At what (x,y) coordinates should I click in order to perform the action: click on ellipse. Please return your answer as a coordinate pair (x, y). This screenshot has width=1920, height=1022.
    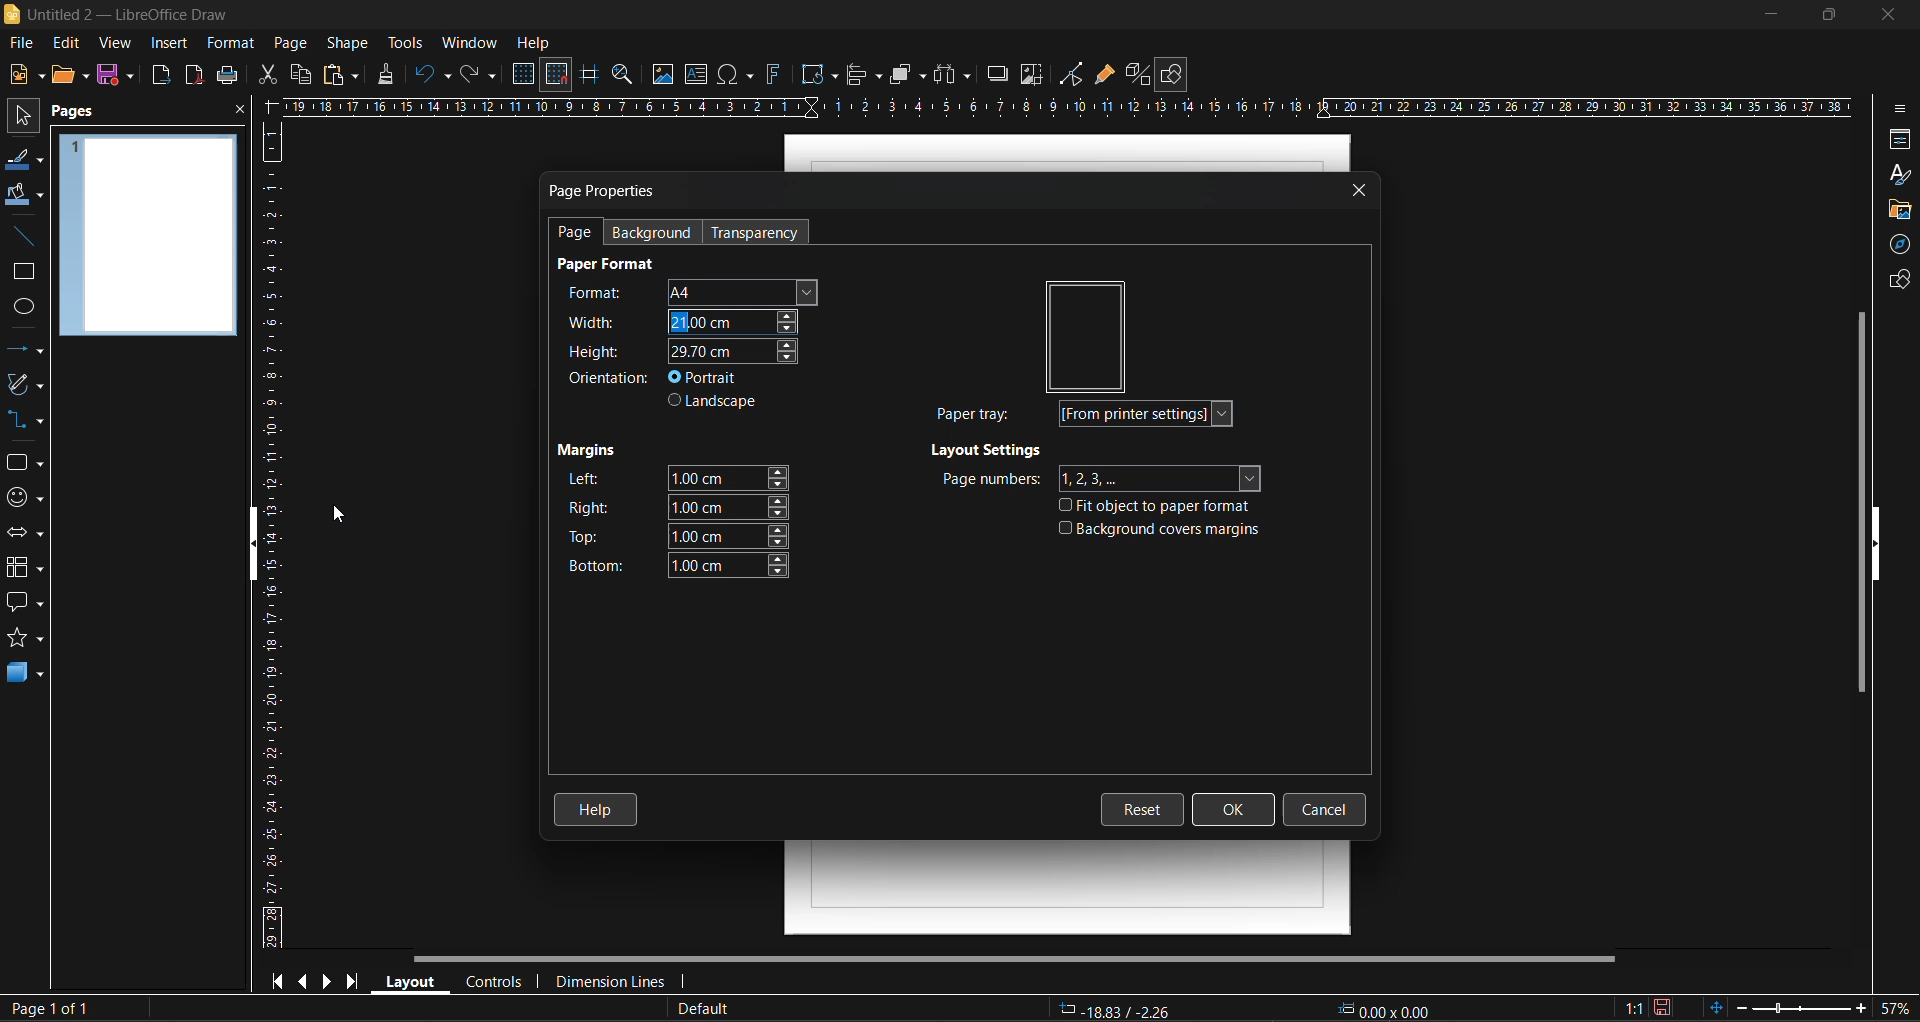
    Looking at the image, I should click on (24, 310).